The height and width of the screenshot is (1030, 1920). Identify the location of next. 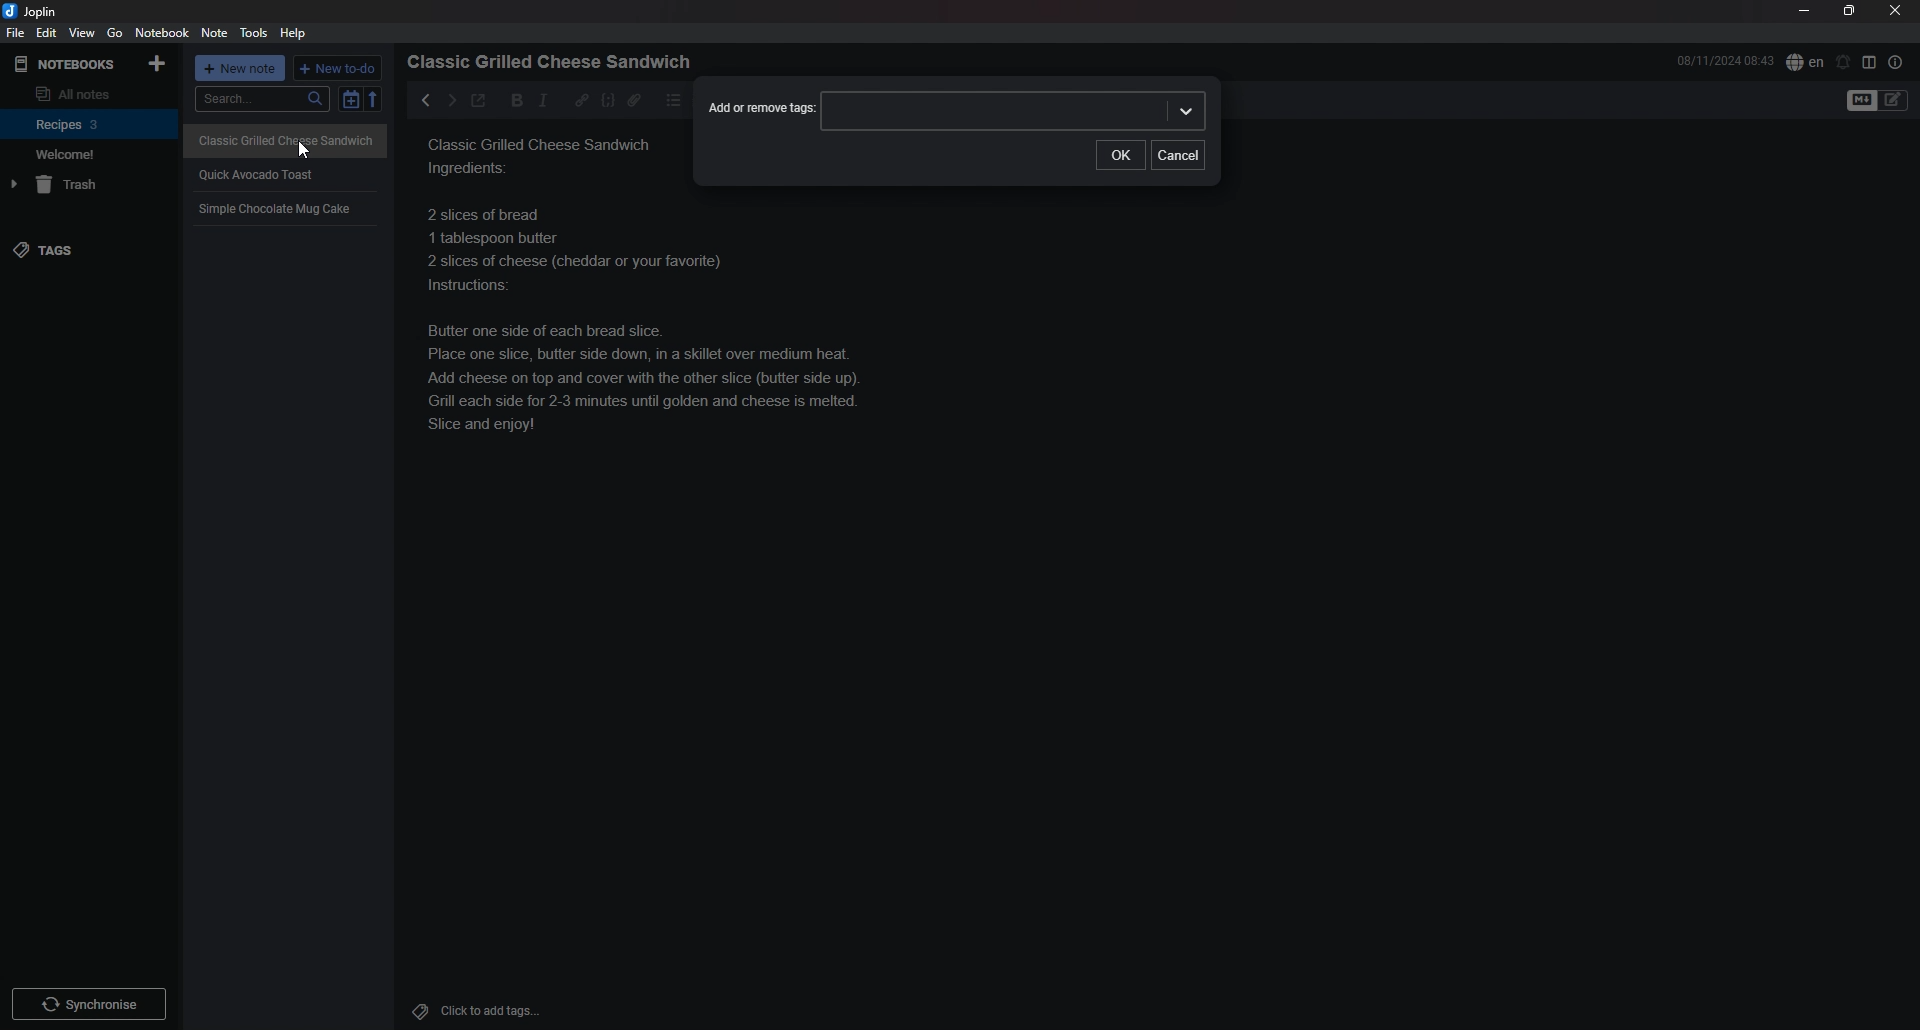
(450, 100).